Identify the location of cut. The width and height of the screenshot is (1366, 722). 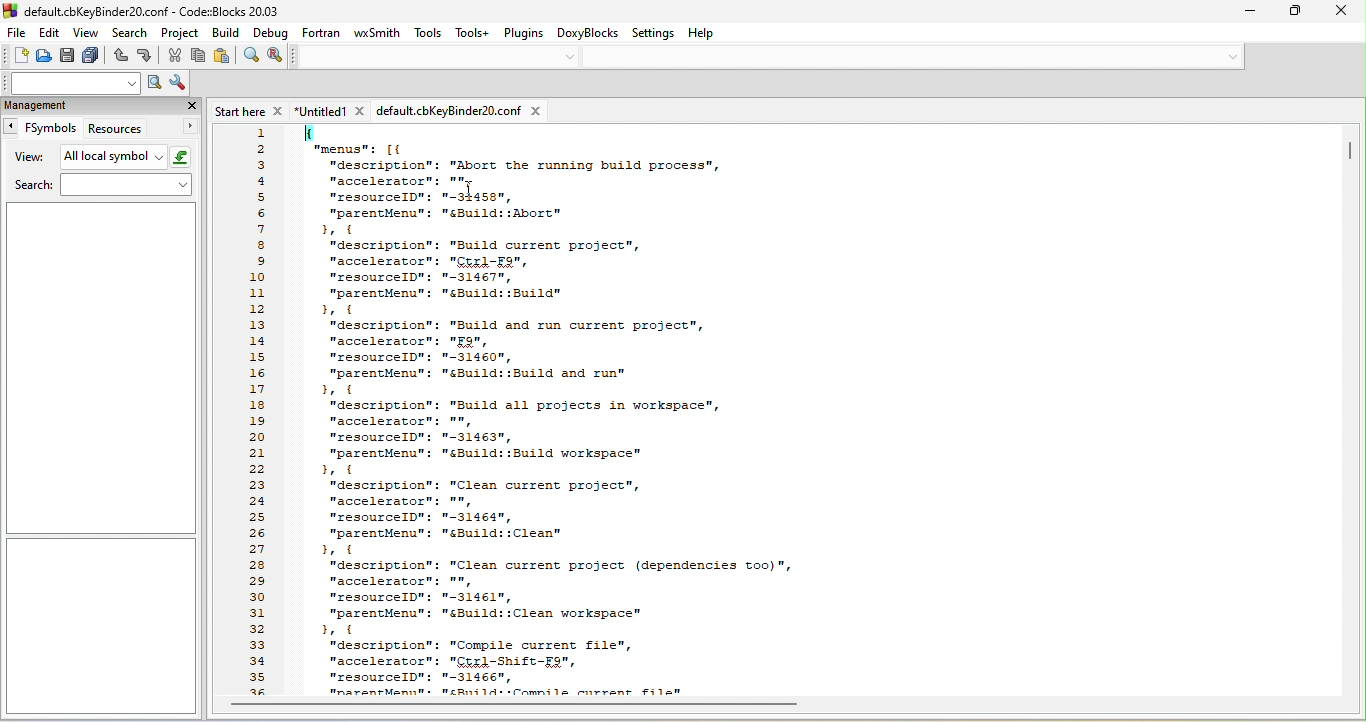
(175, 55).